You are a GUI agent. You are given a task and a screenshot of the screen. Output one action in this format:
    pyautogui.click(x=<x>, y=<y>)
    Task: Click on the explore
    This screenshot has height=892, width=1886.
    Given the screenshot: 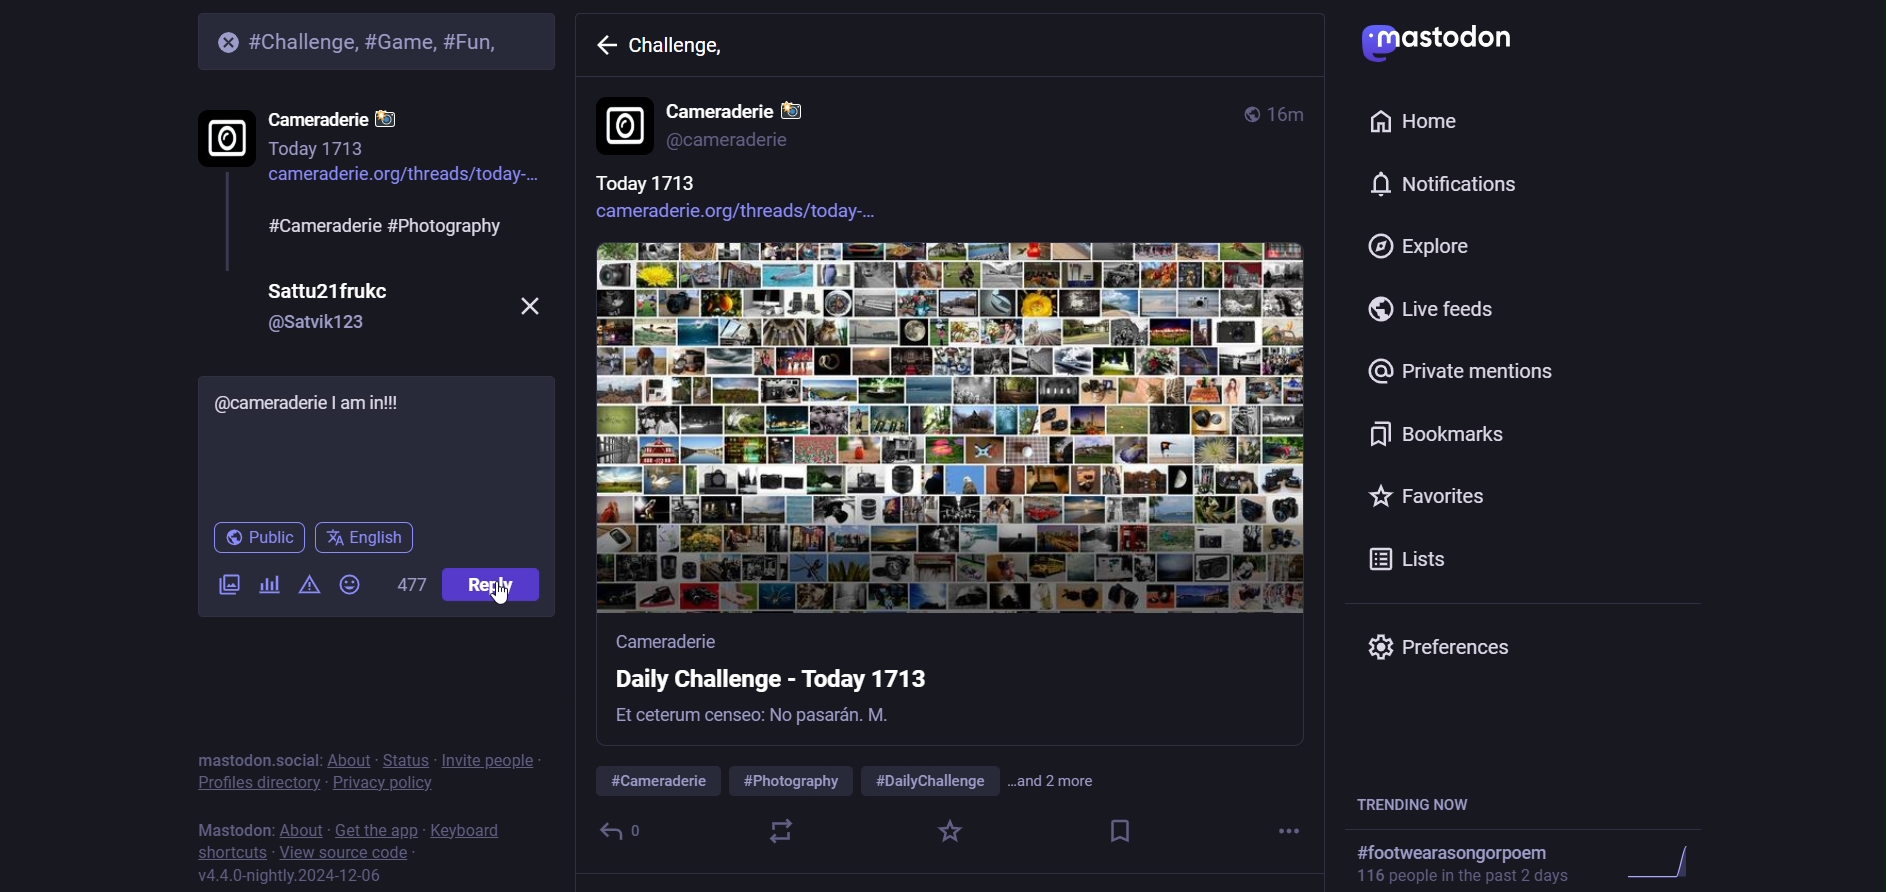 What is the action you would take?
    pyautogui.click(x=1423, y=245)
    